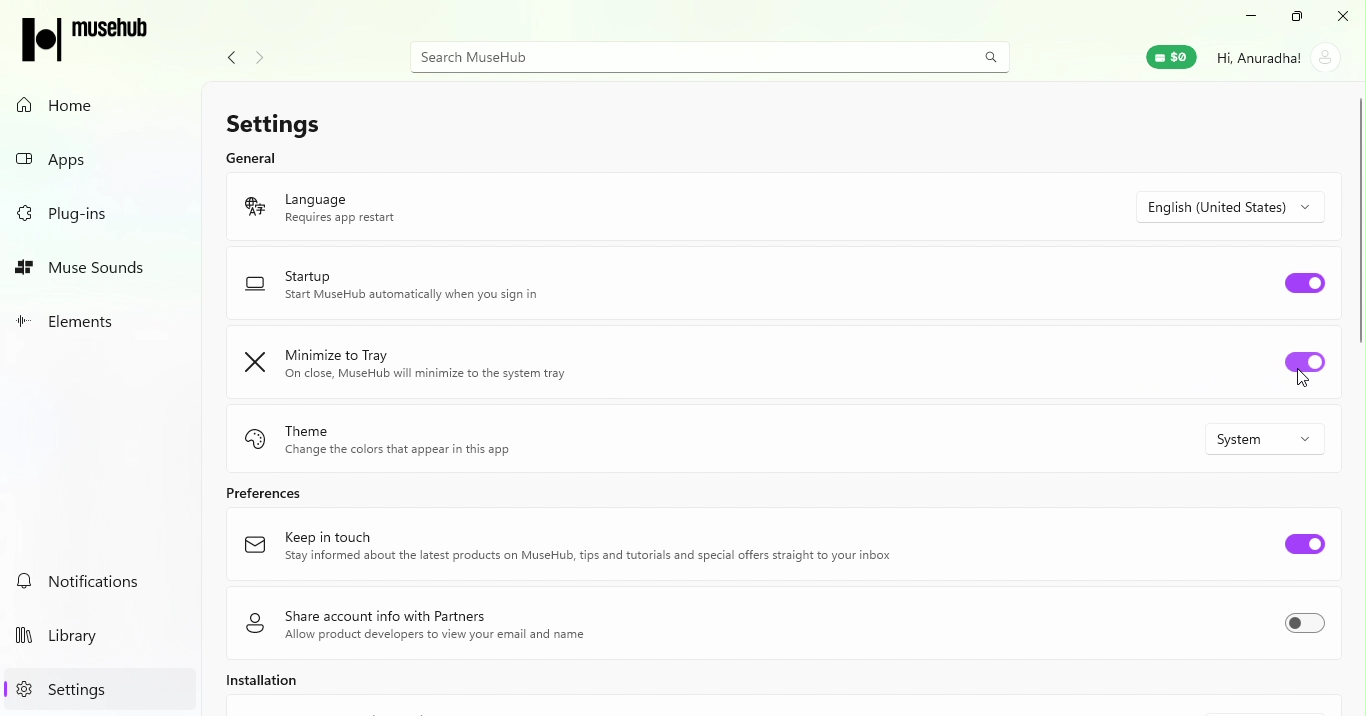  Describe the element at coordinates (79, 322) in the screenshot. I see `Elements` at that location.